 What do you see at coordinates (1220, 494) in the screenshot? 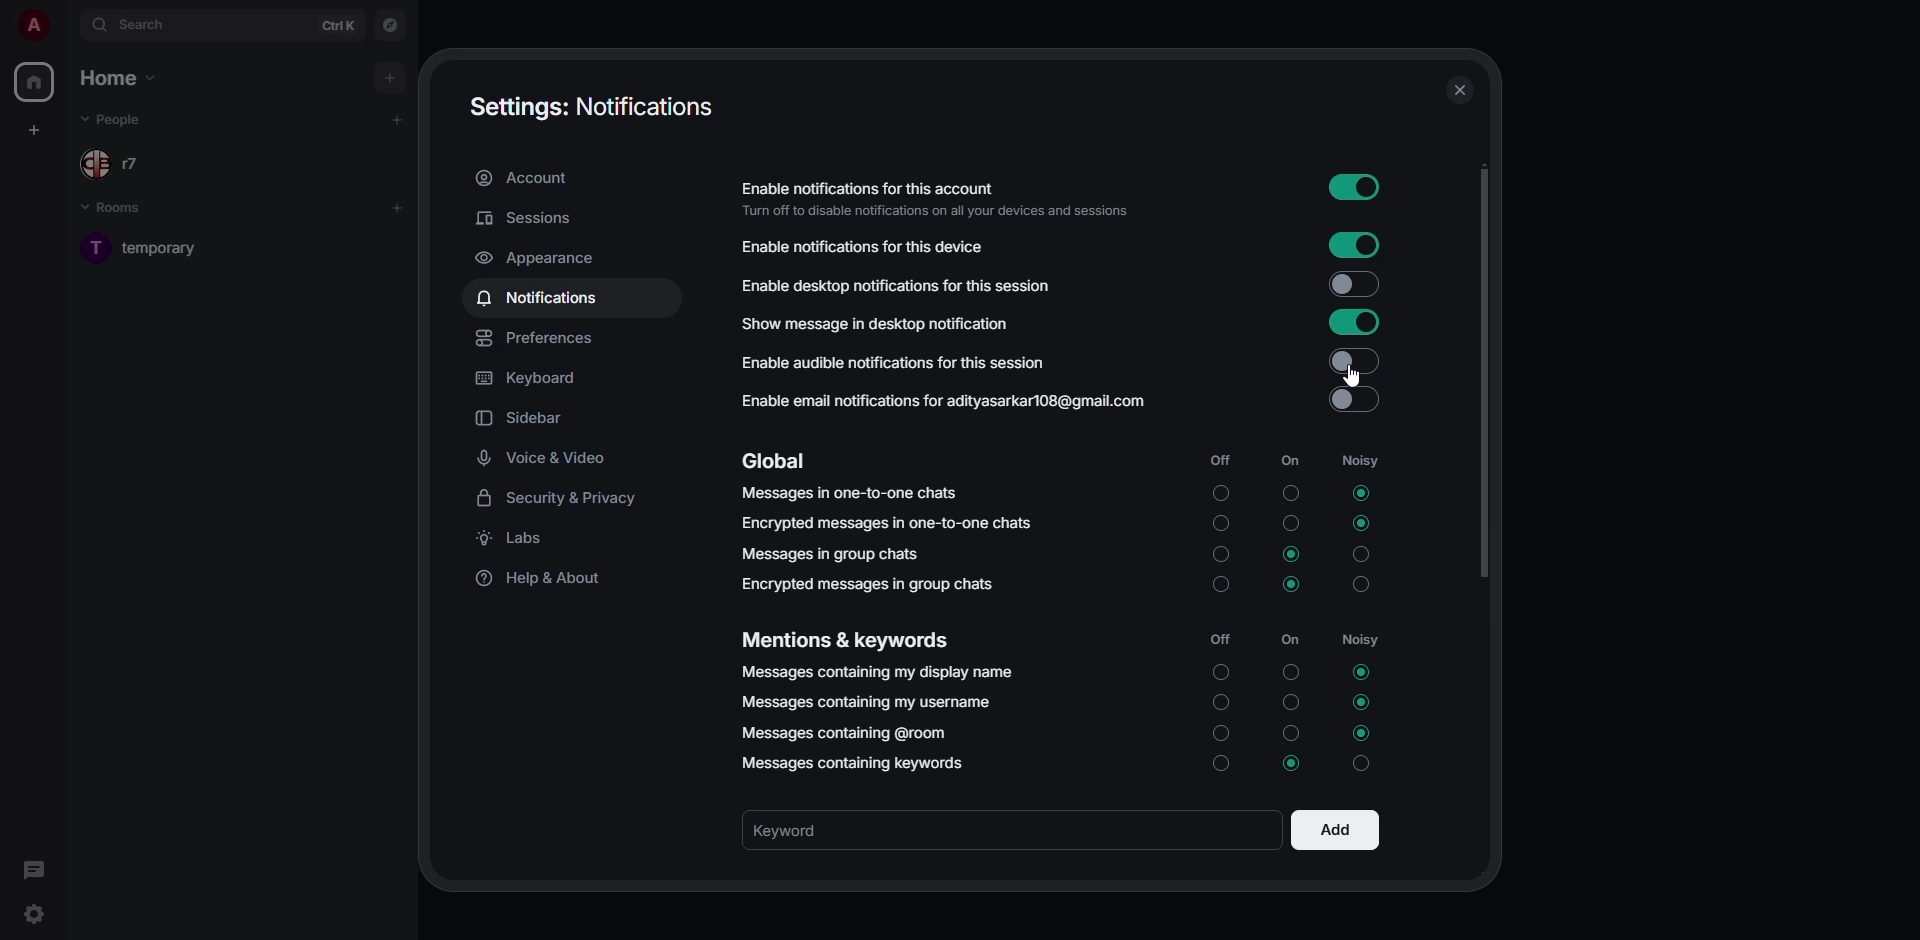
I see `off` at bounding box center [1220, 494].